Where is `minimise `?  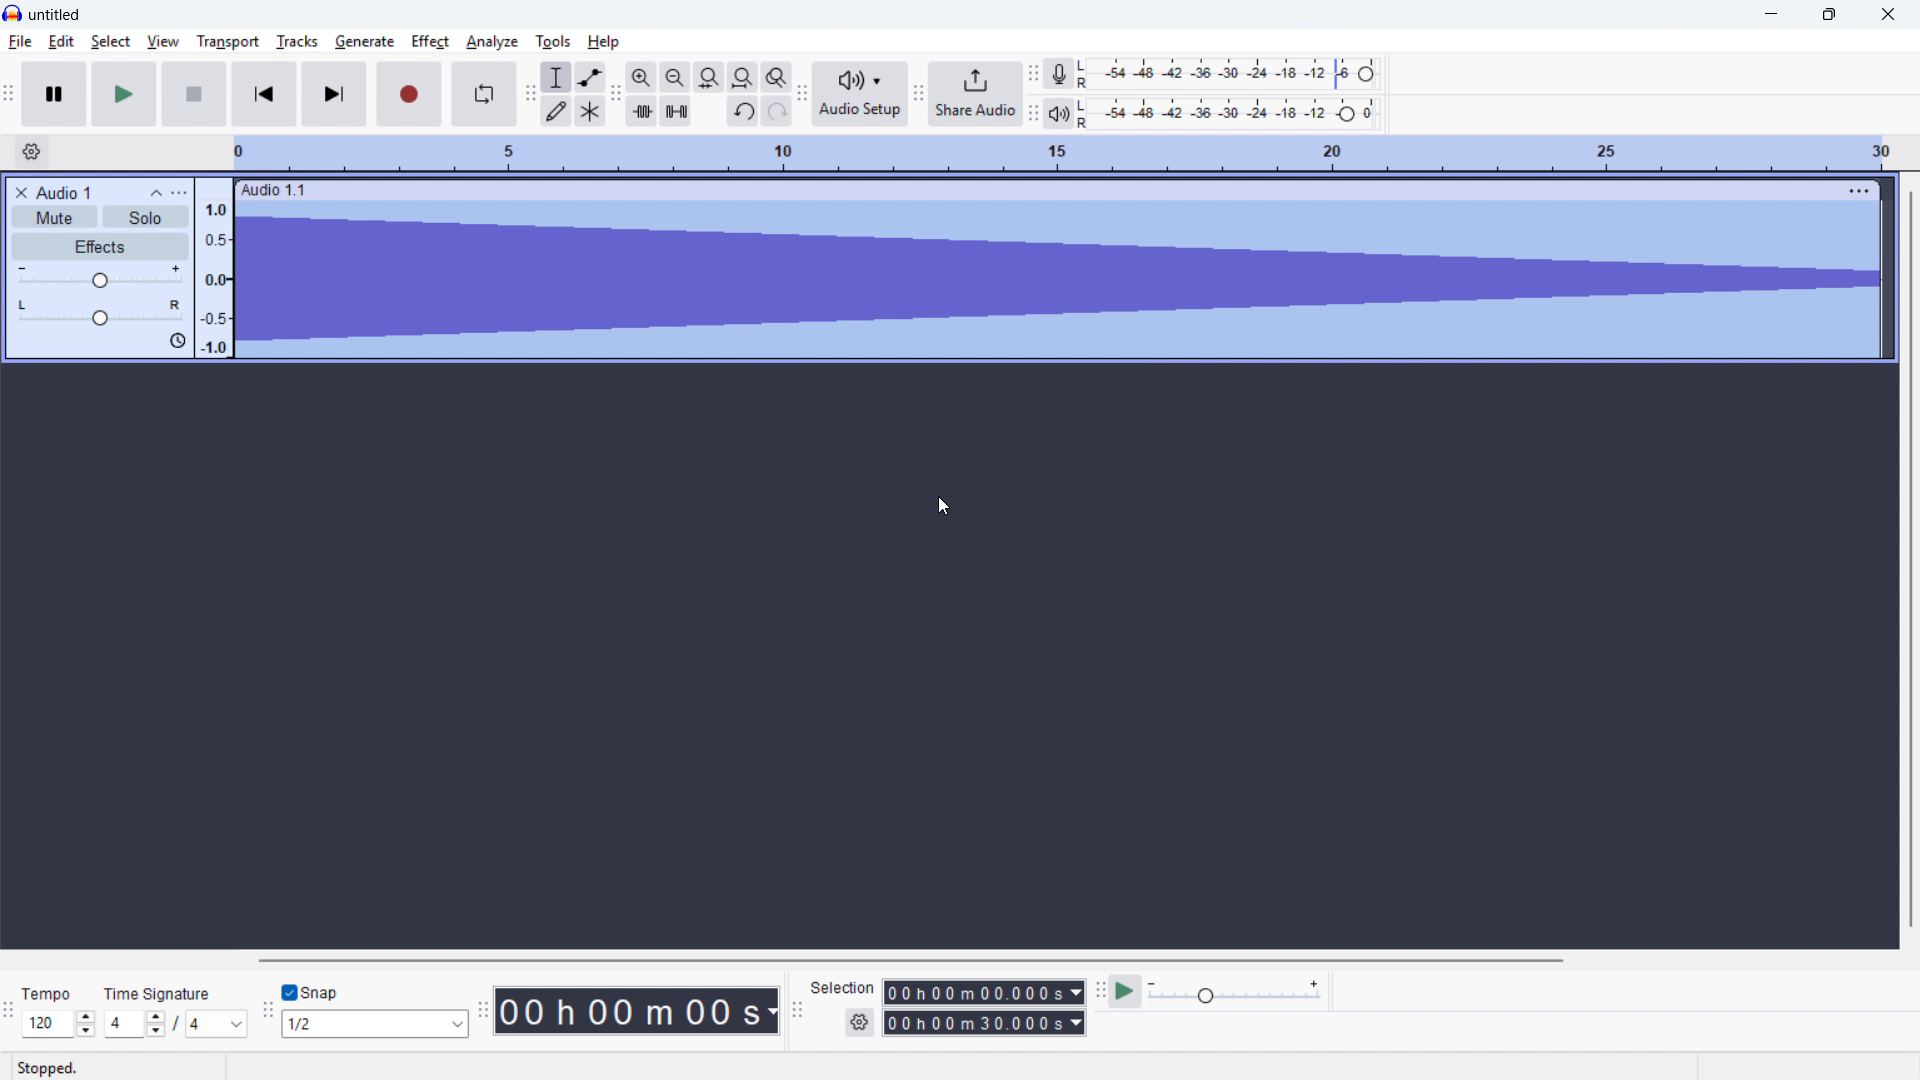
minimise  is located at coordinates (1773, 15).